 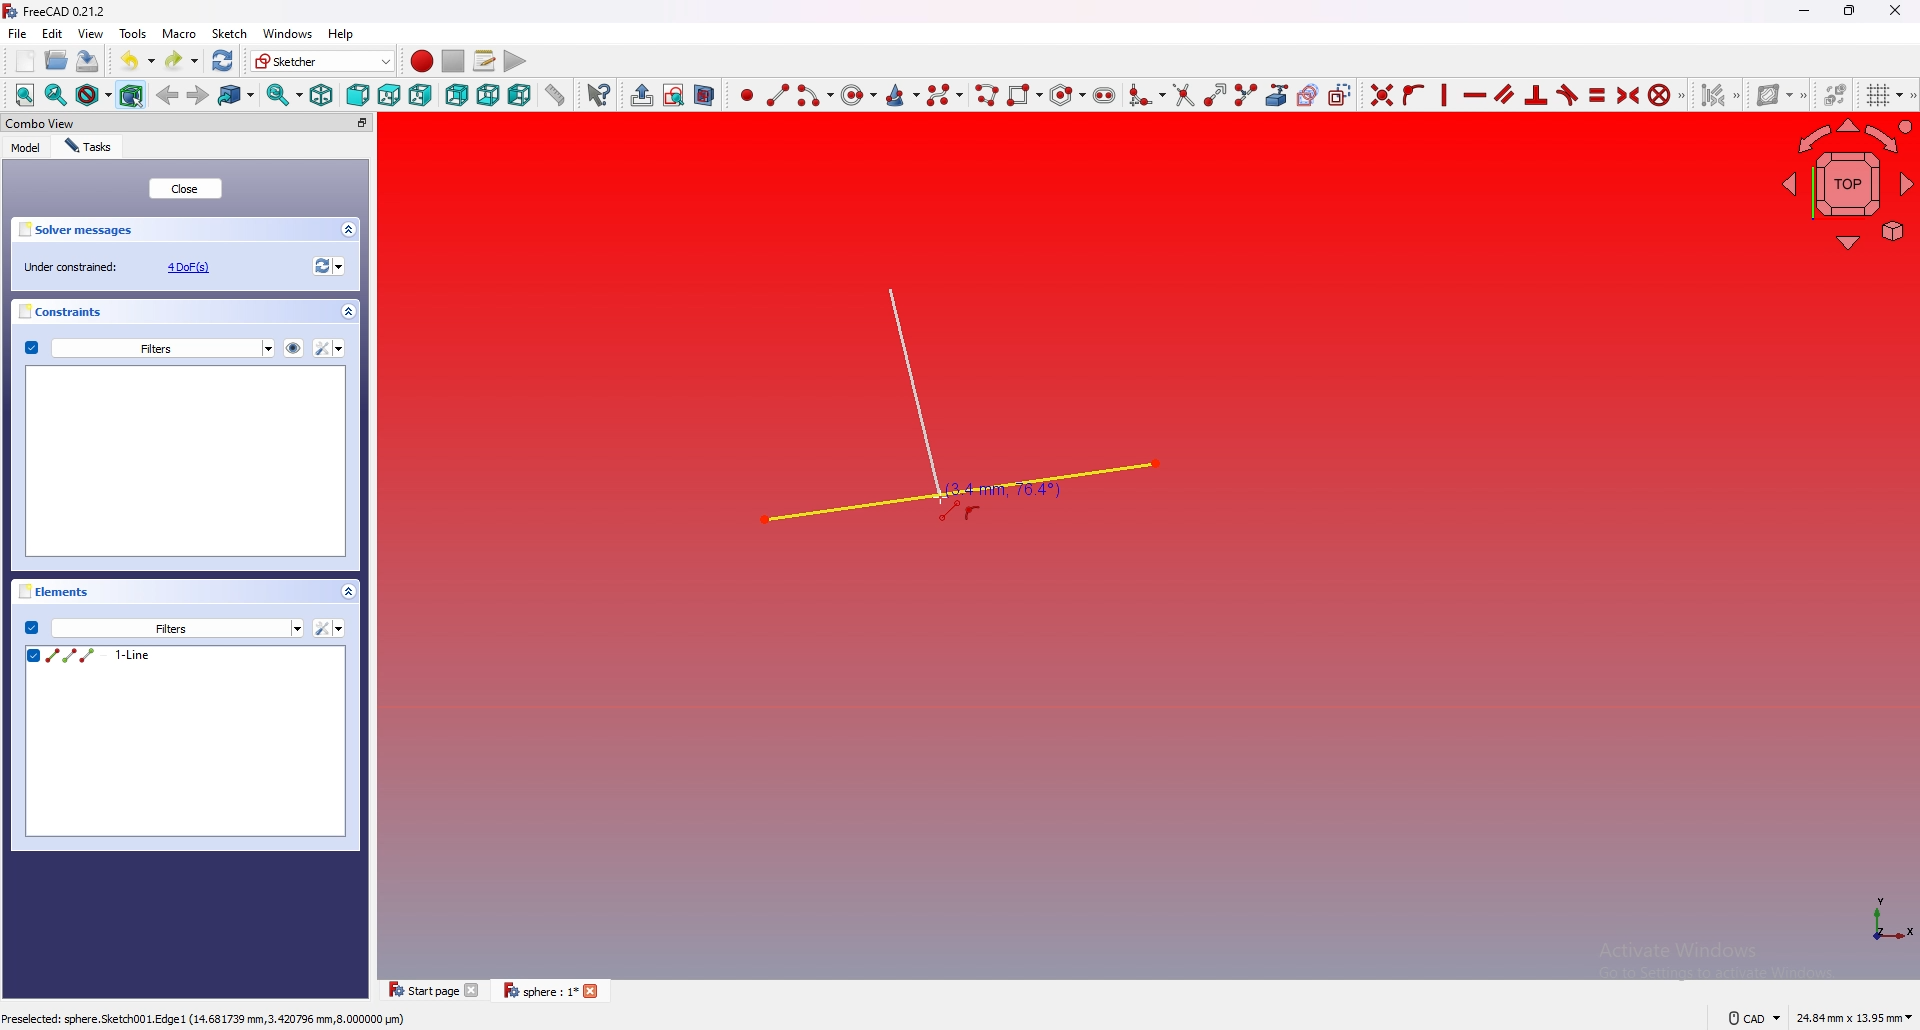 What do you see at coordinates (1883, 919) in the screenshot?
I see `Axis` at bounding box center [1883, 919].